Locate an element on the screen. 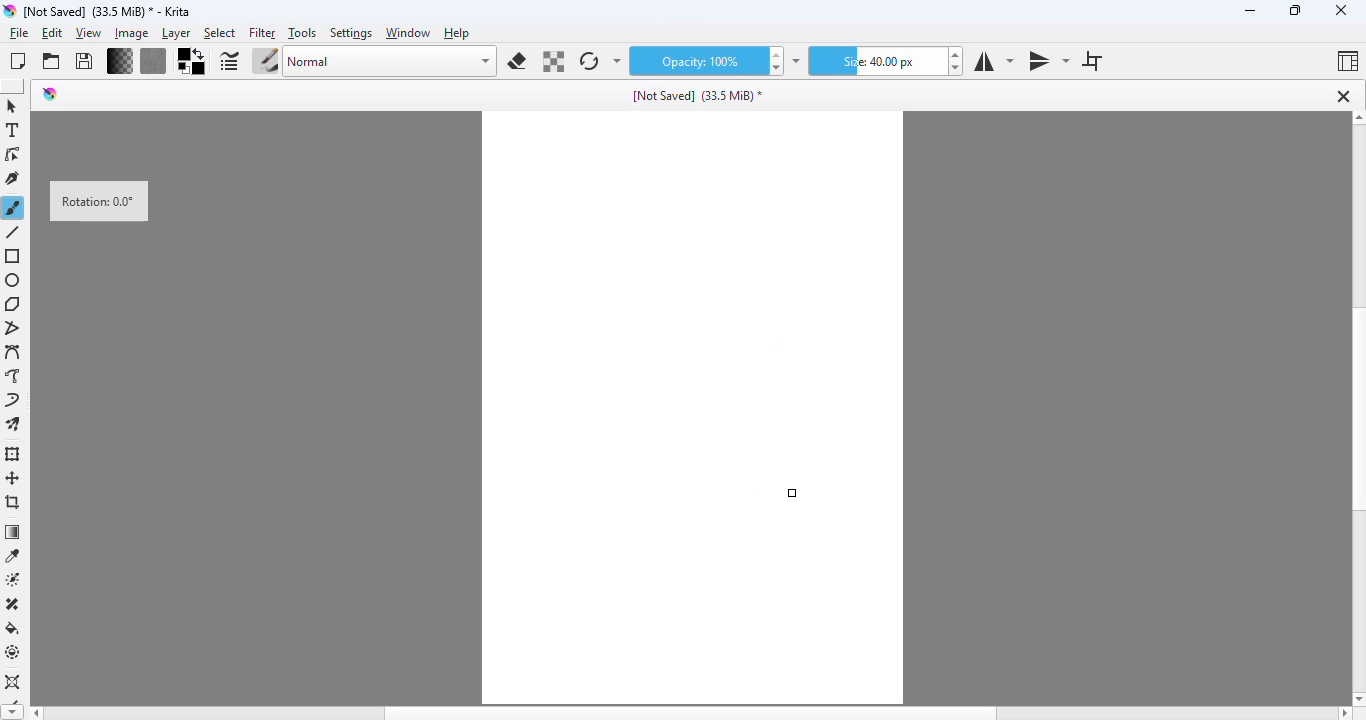  edit shapes tool is located at coordinates (14, 155).